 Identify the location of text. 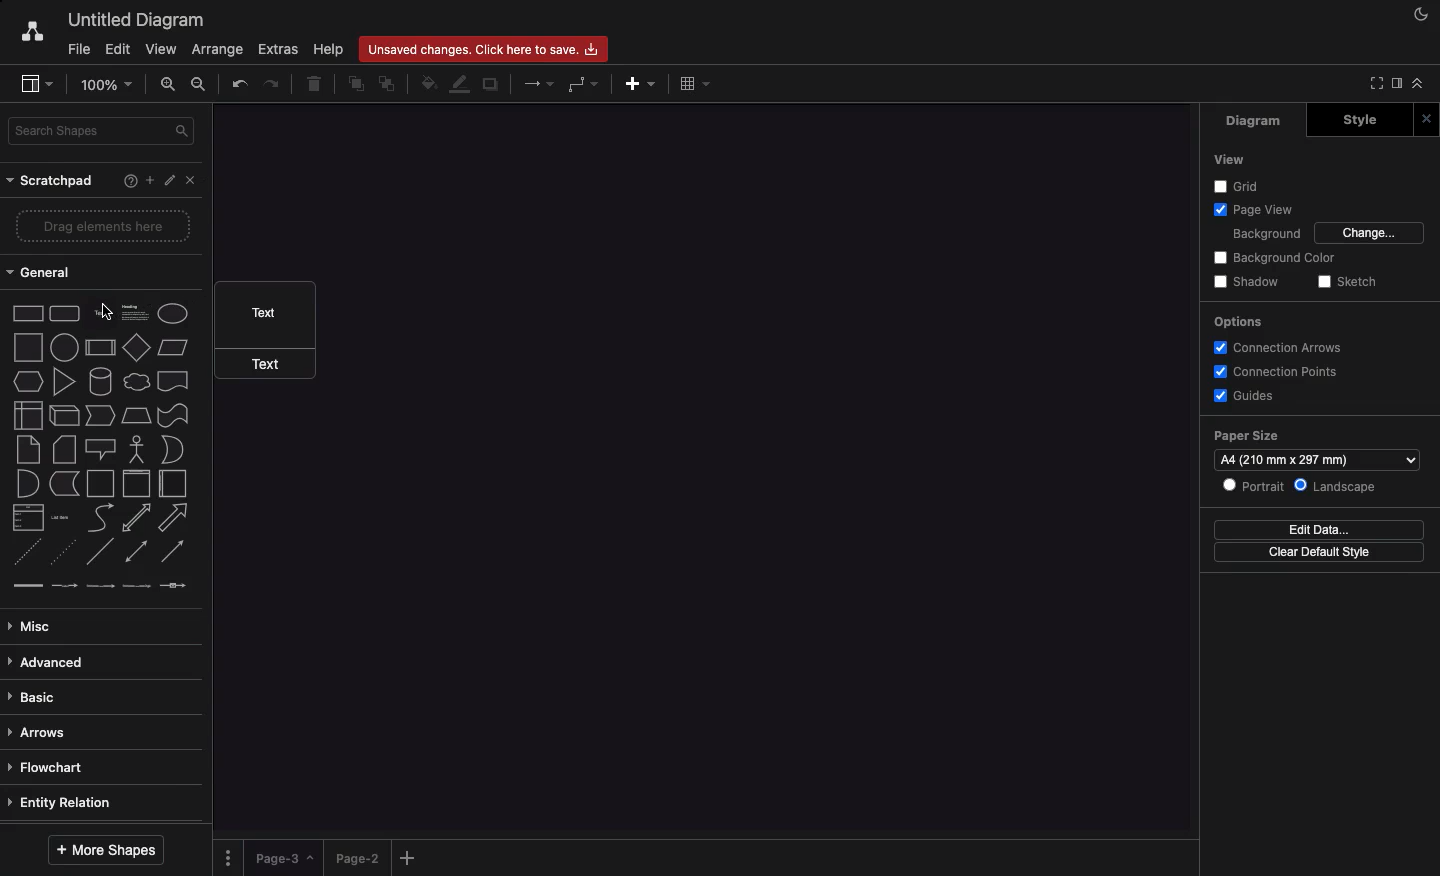
(271, 363).